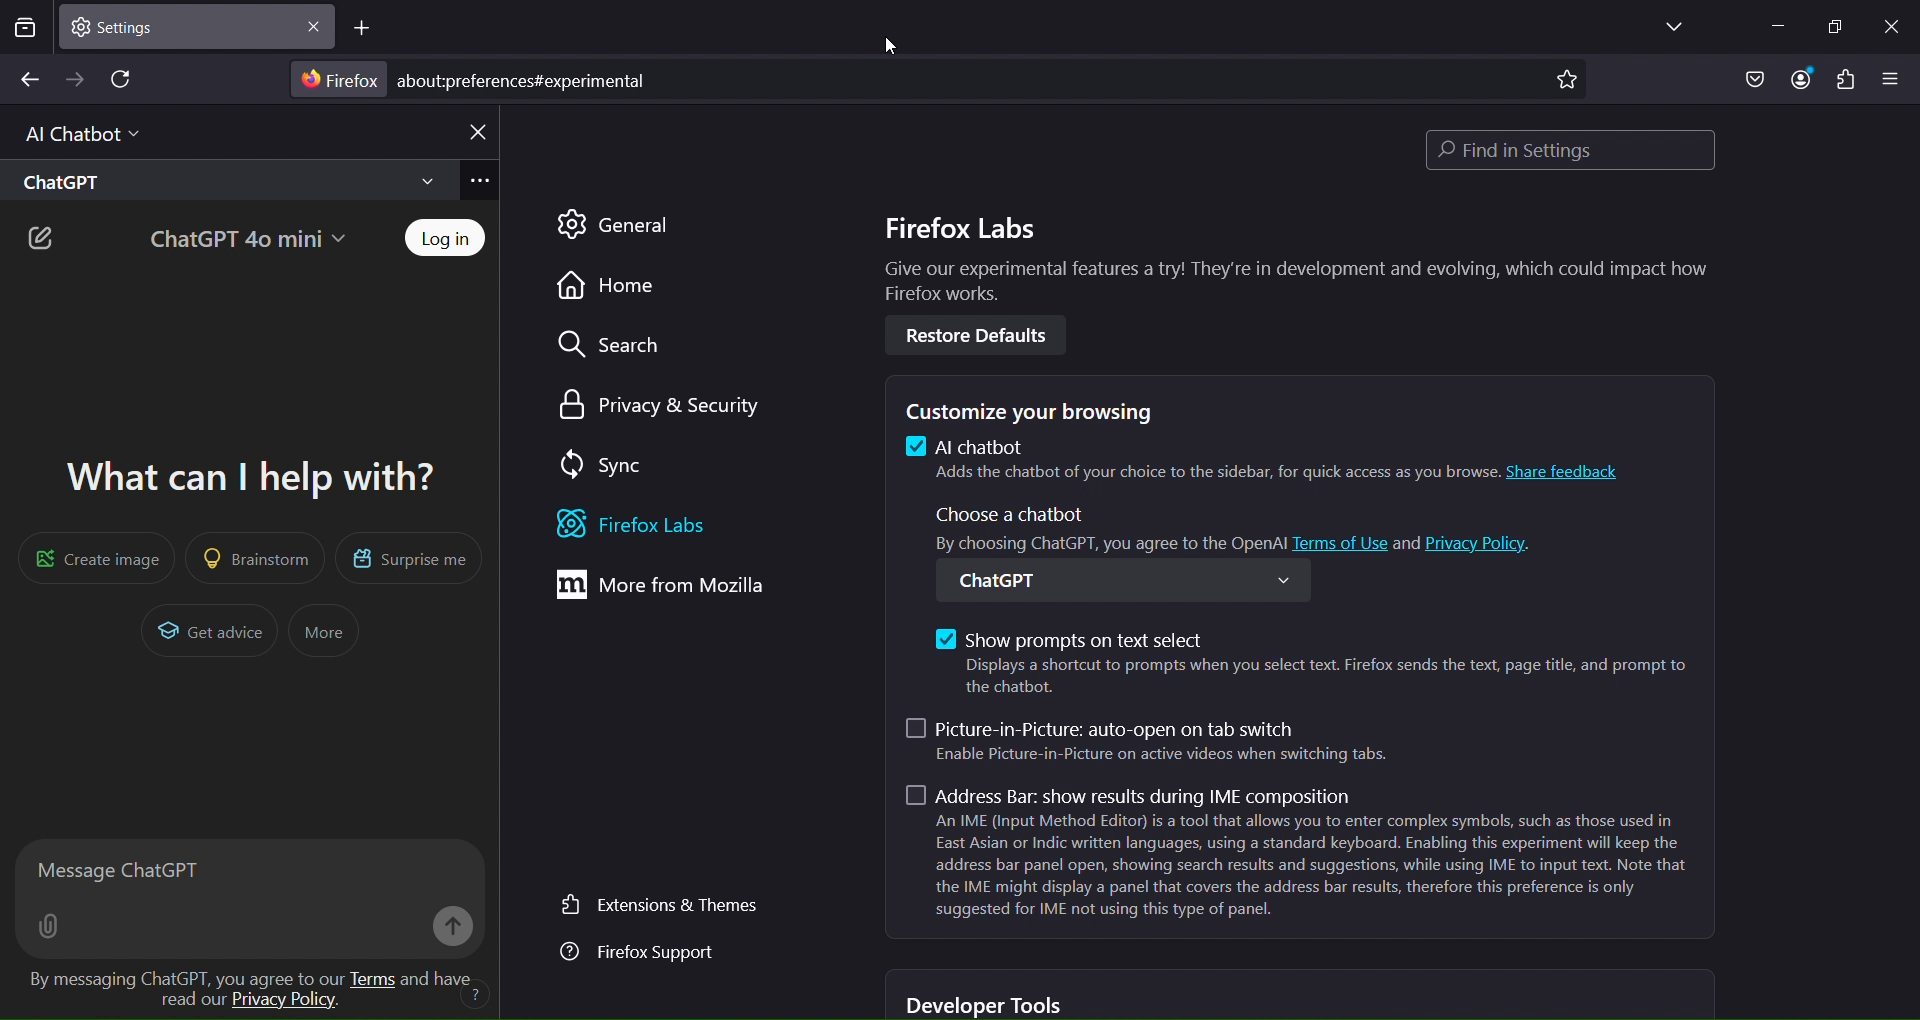 The width and height of the screenshot is (1920, 1020). What do you see at coordinates (1565, 82) in the screenshot?
I see `bookmark page` at bounding box center [1565, 82].